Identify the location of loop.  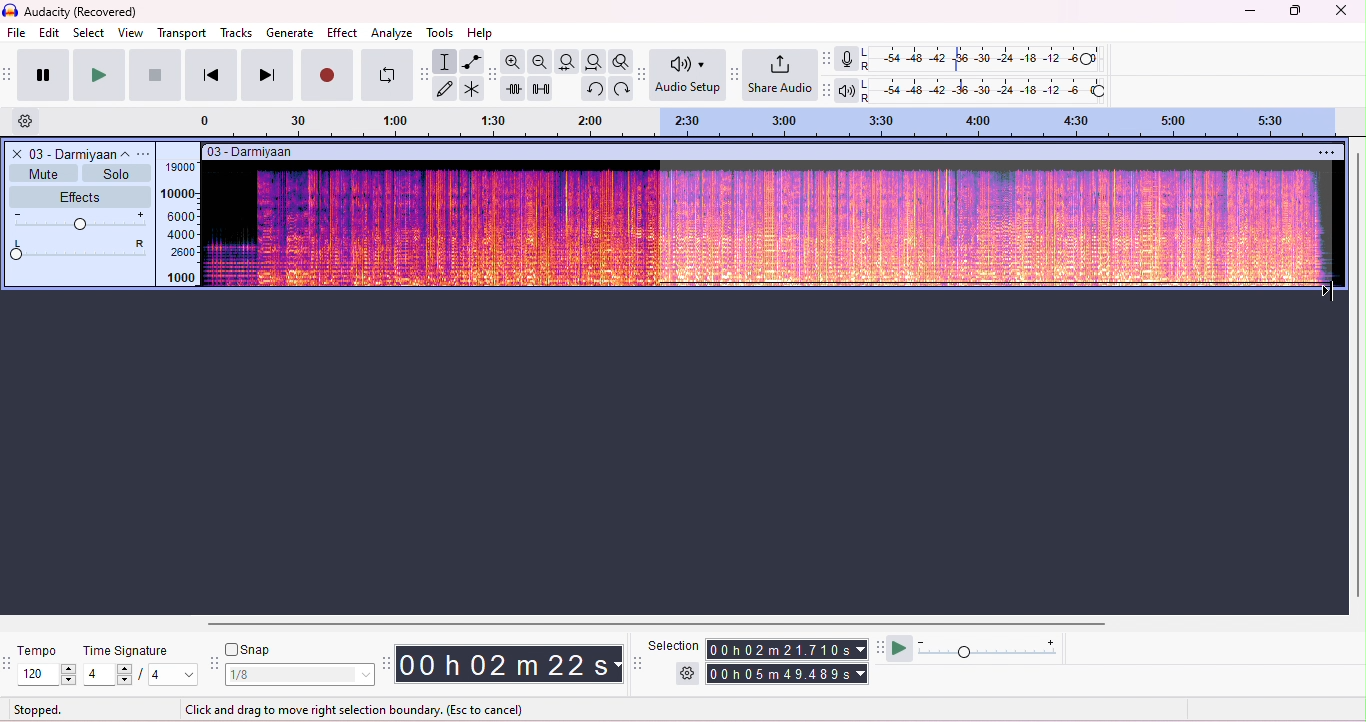
(387, 76).